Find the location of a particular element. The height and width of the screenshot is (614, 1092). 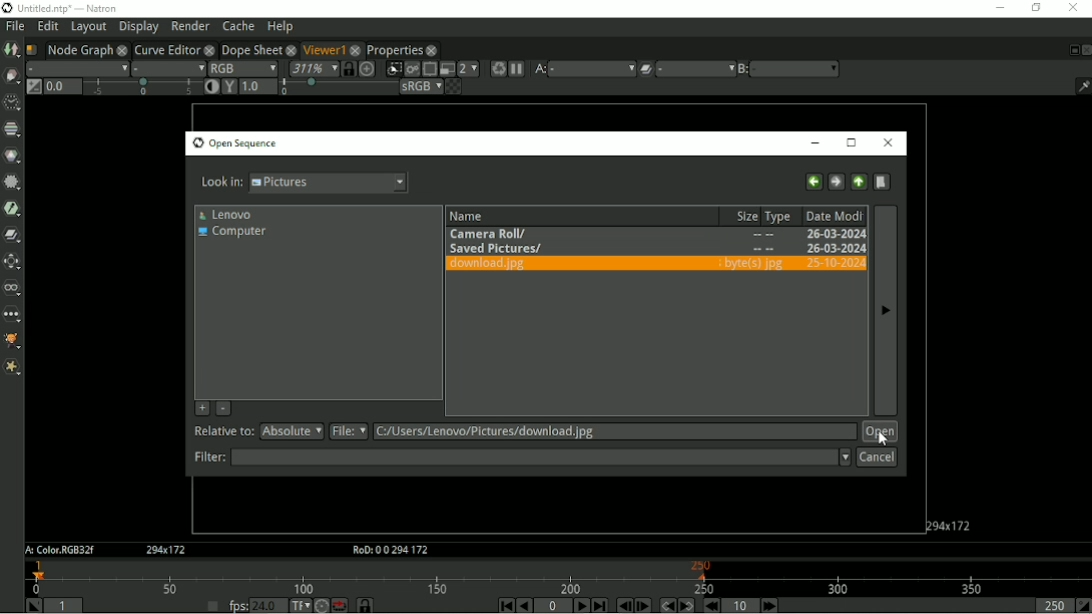

B is located at coordinates (742, 69).